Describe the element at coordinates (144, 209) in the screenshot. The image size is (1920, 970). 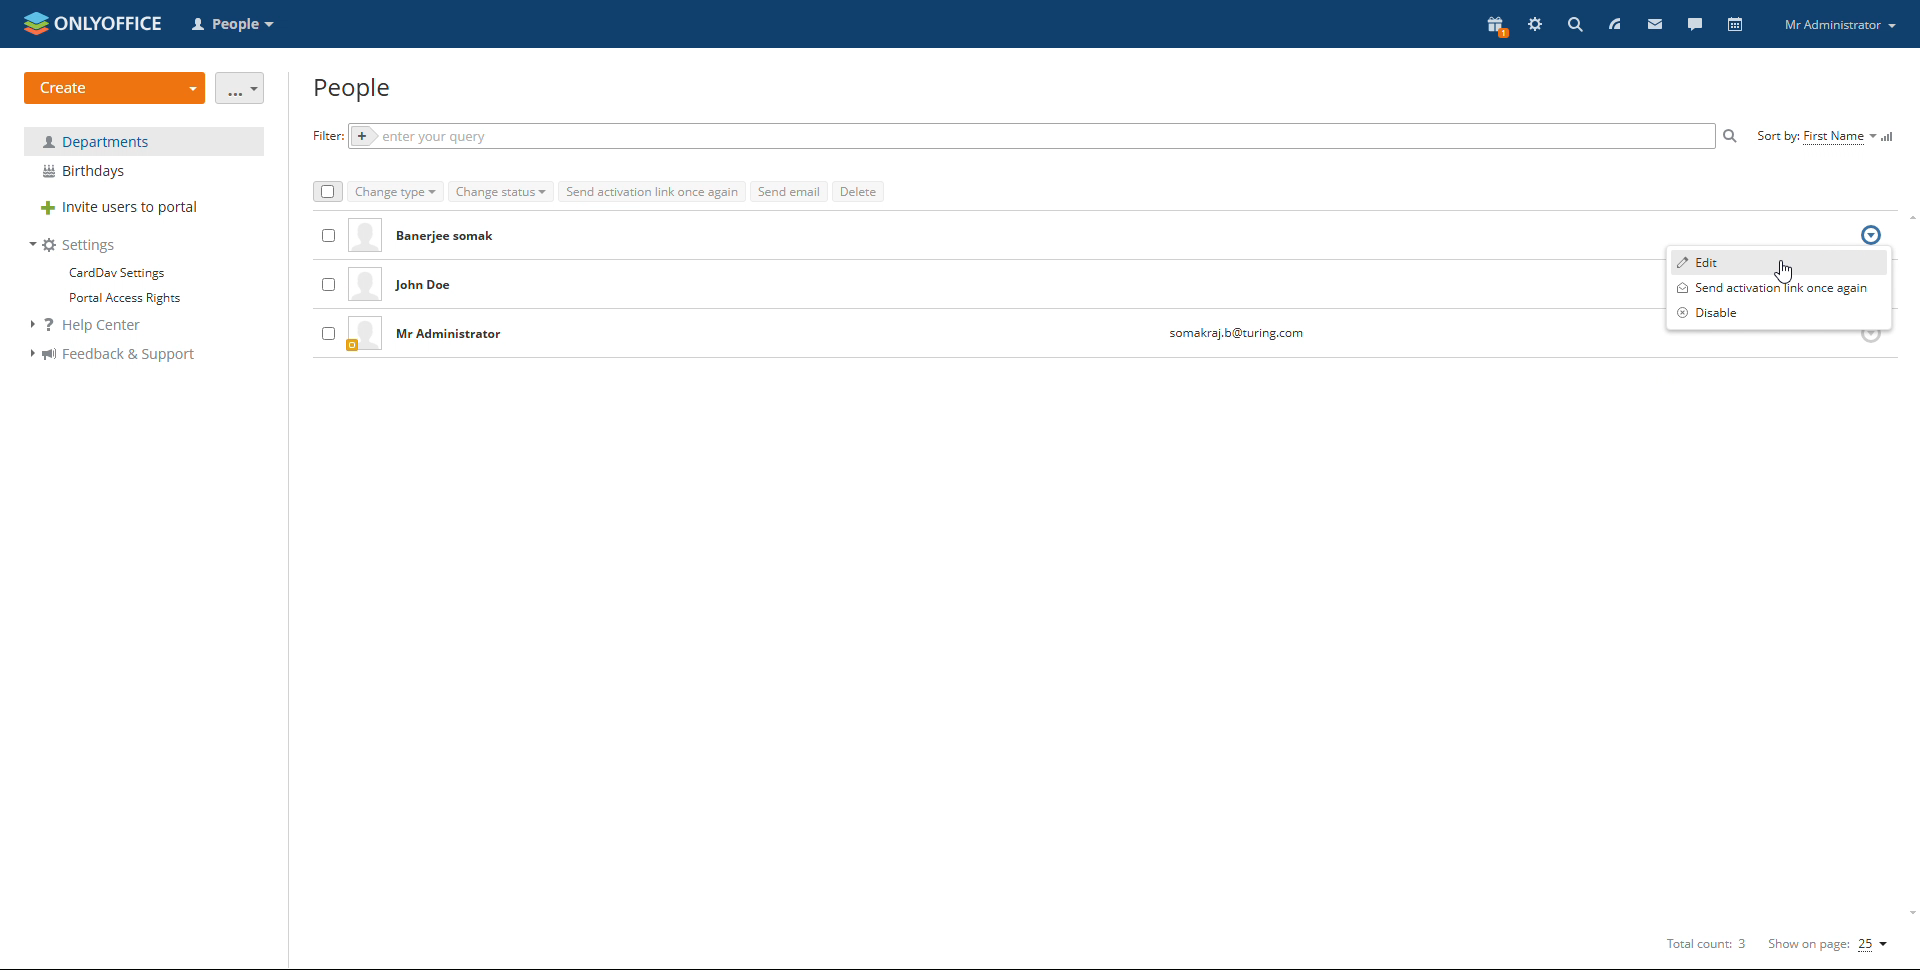
I see `invite users to portal` at that location.